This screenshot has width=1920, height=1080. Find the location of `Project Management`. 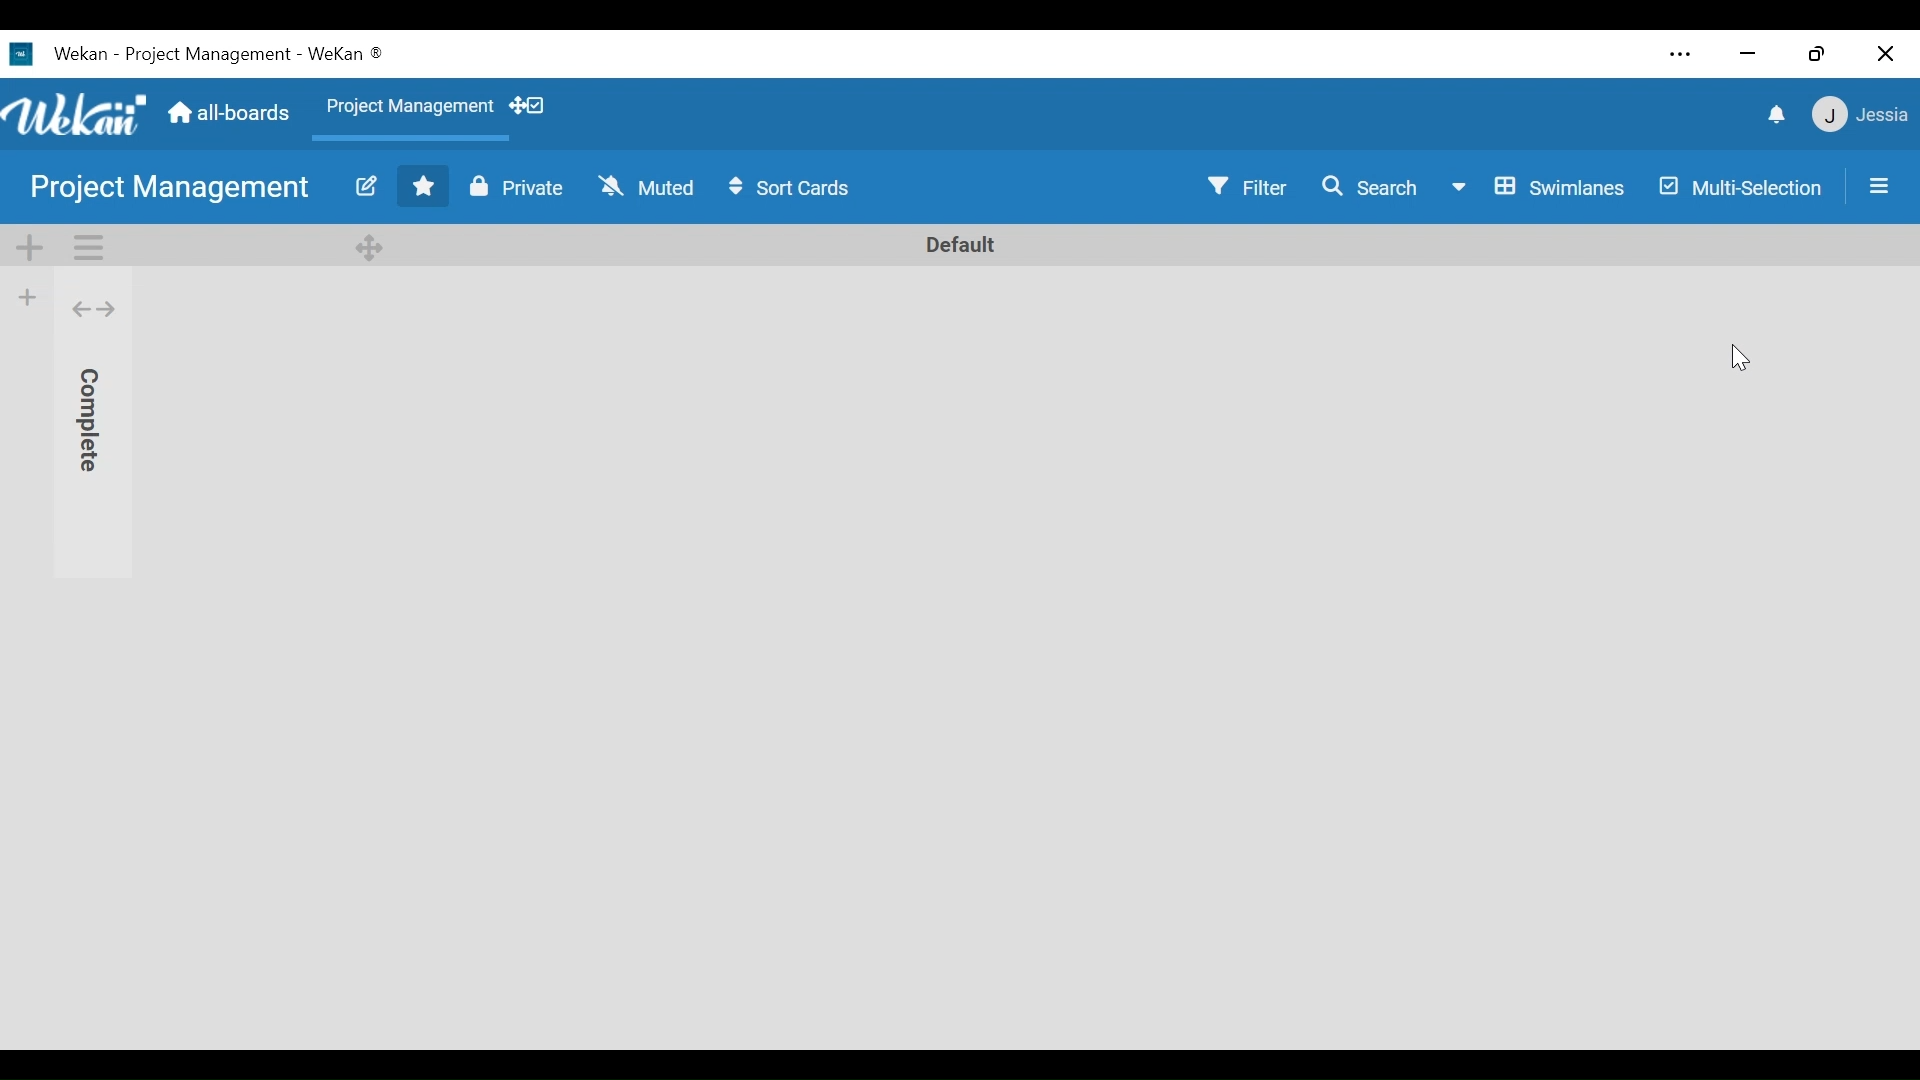

Project Management is located at coordinates (412, 108).